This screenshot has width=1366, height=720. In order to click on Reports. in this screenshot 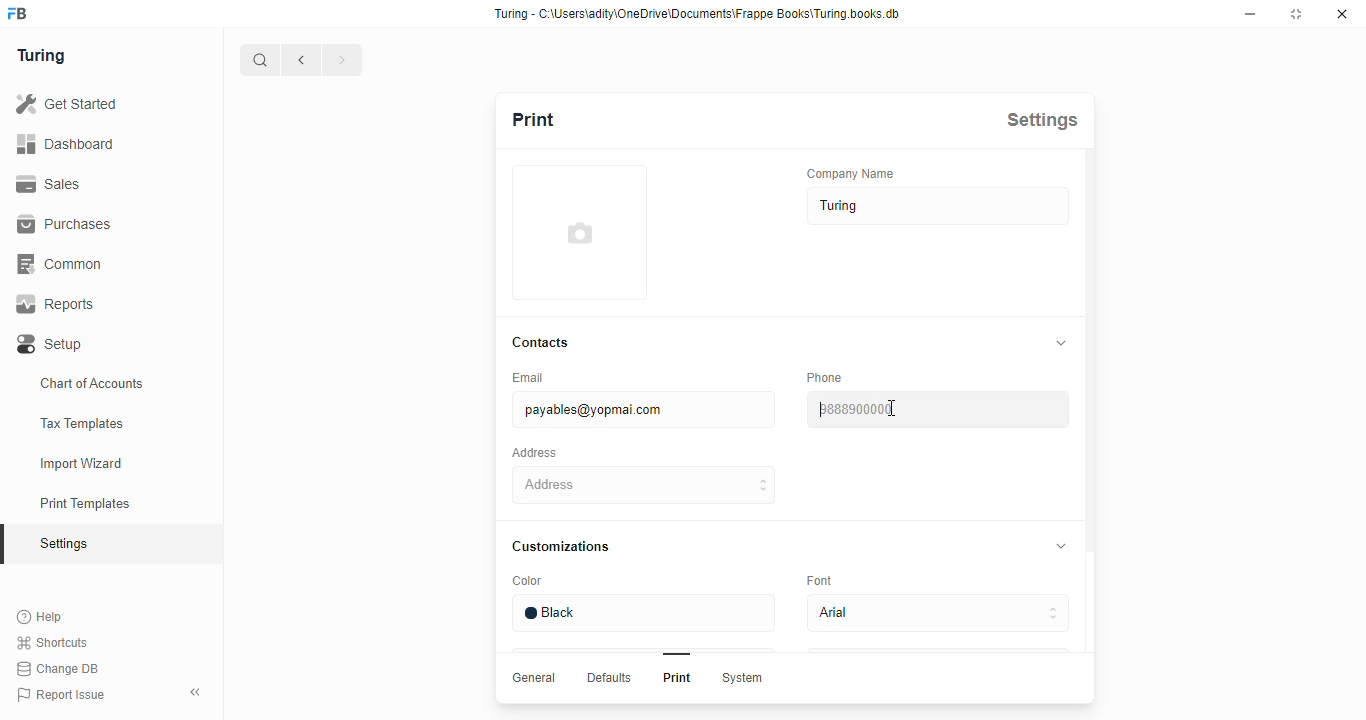, I will do `click(108, 304)`.